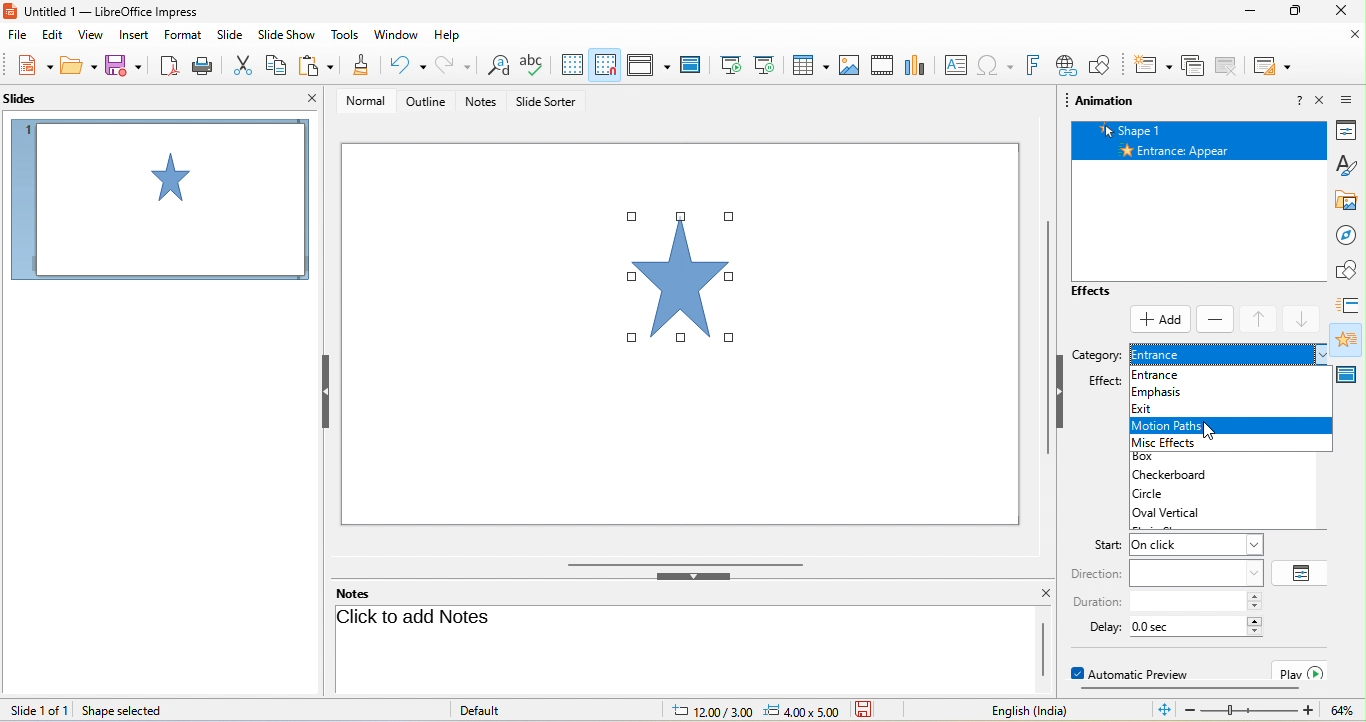 The image size is (1366, 722). What do you see at coordinates (711, 712) in the screenshot?
I see `cursor location: 12.00/3.00` at bounding box center [711, 712].